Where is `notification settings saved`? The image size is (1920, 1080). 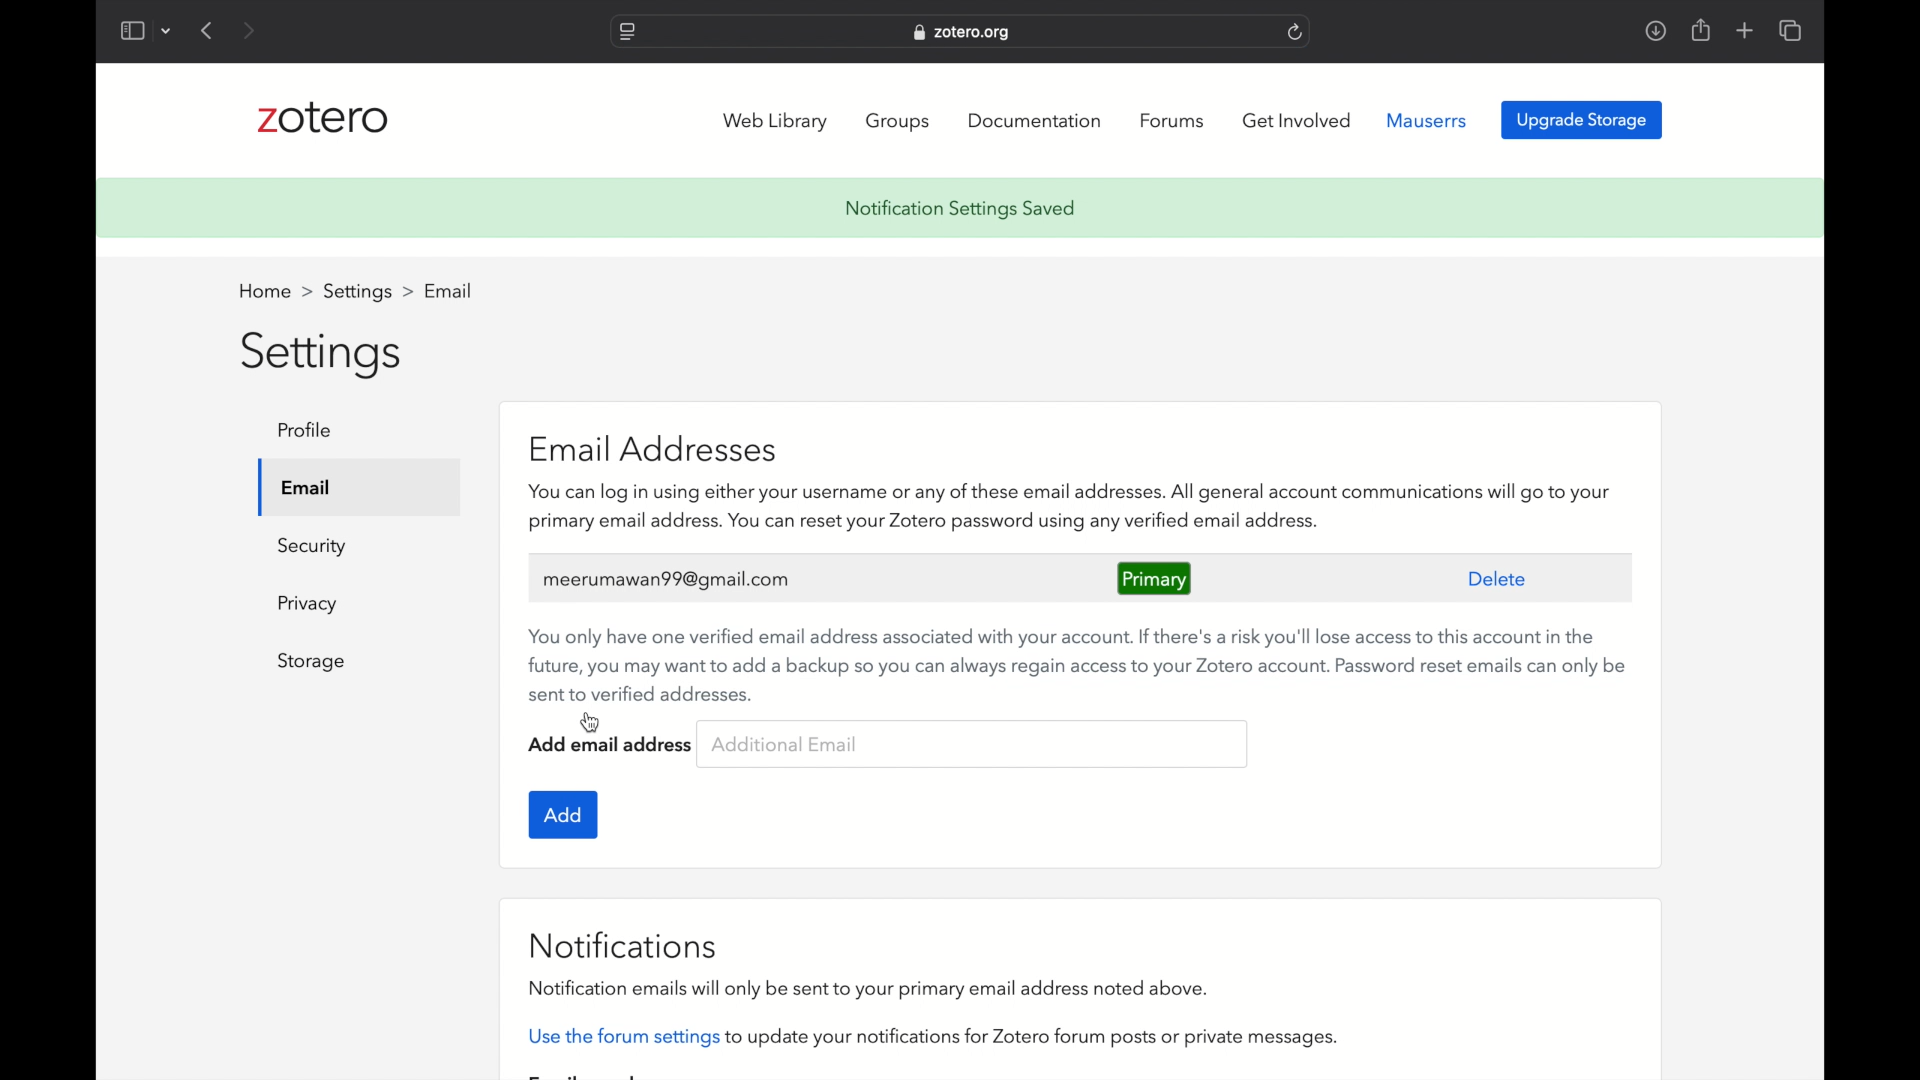
notification settings saved is located at coordinates (960, 210).